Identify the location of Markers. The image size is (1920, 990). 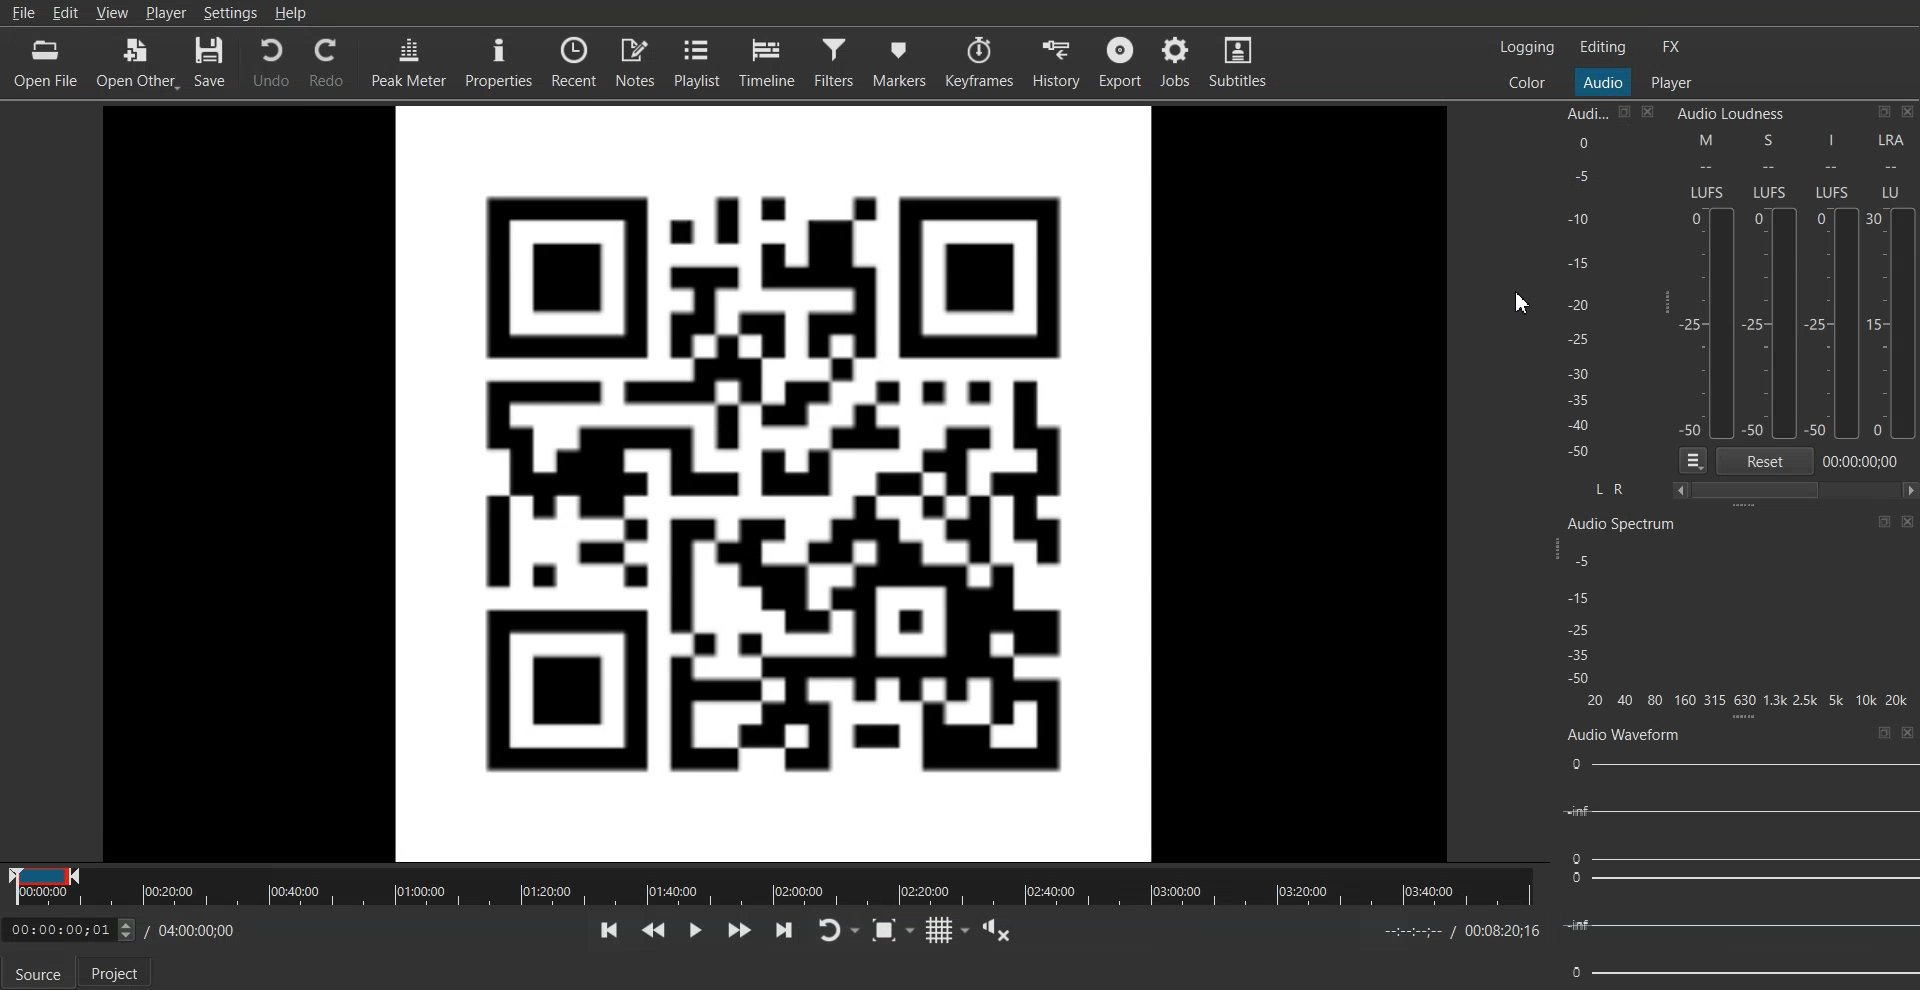
(900, 63).